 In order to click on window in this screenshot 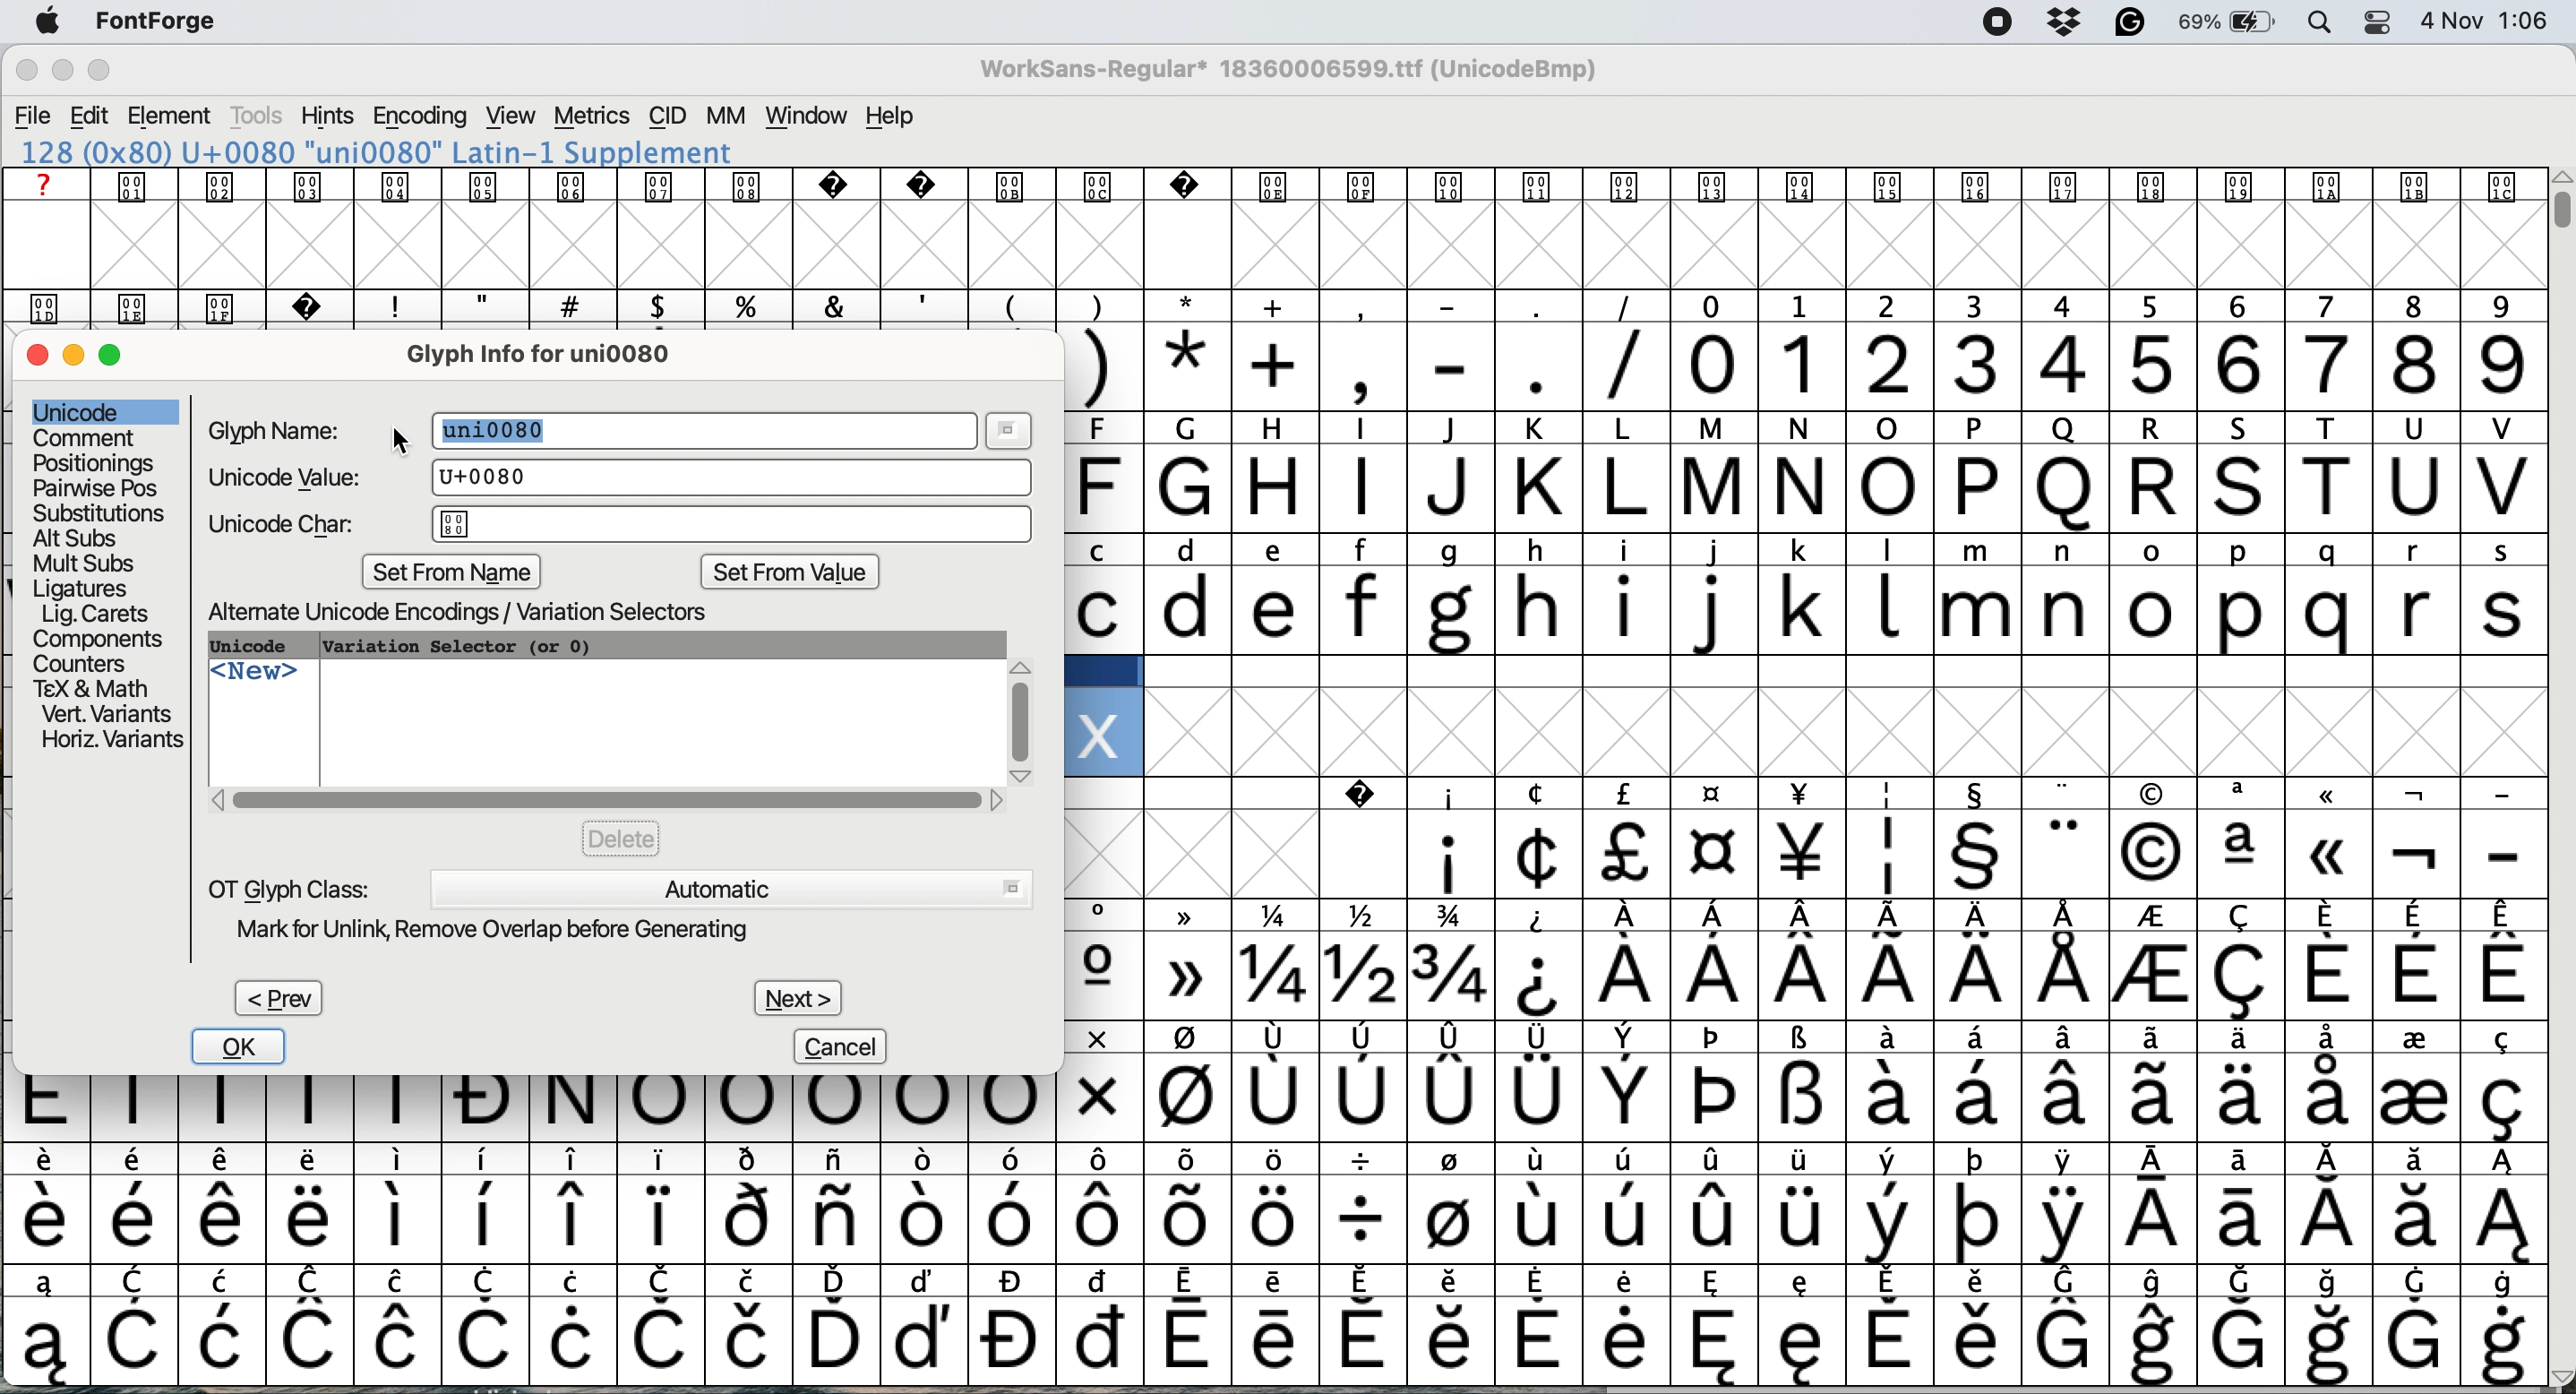, I will do `click(805, 117)`.